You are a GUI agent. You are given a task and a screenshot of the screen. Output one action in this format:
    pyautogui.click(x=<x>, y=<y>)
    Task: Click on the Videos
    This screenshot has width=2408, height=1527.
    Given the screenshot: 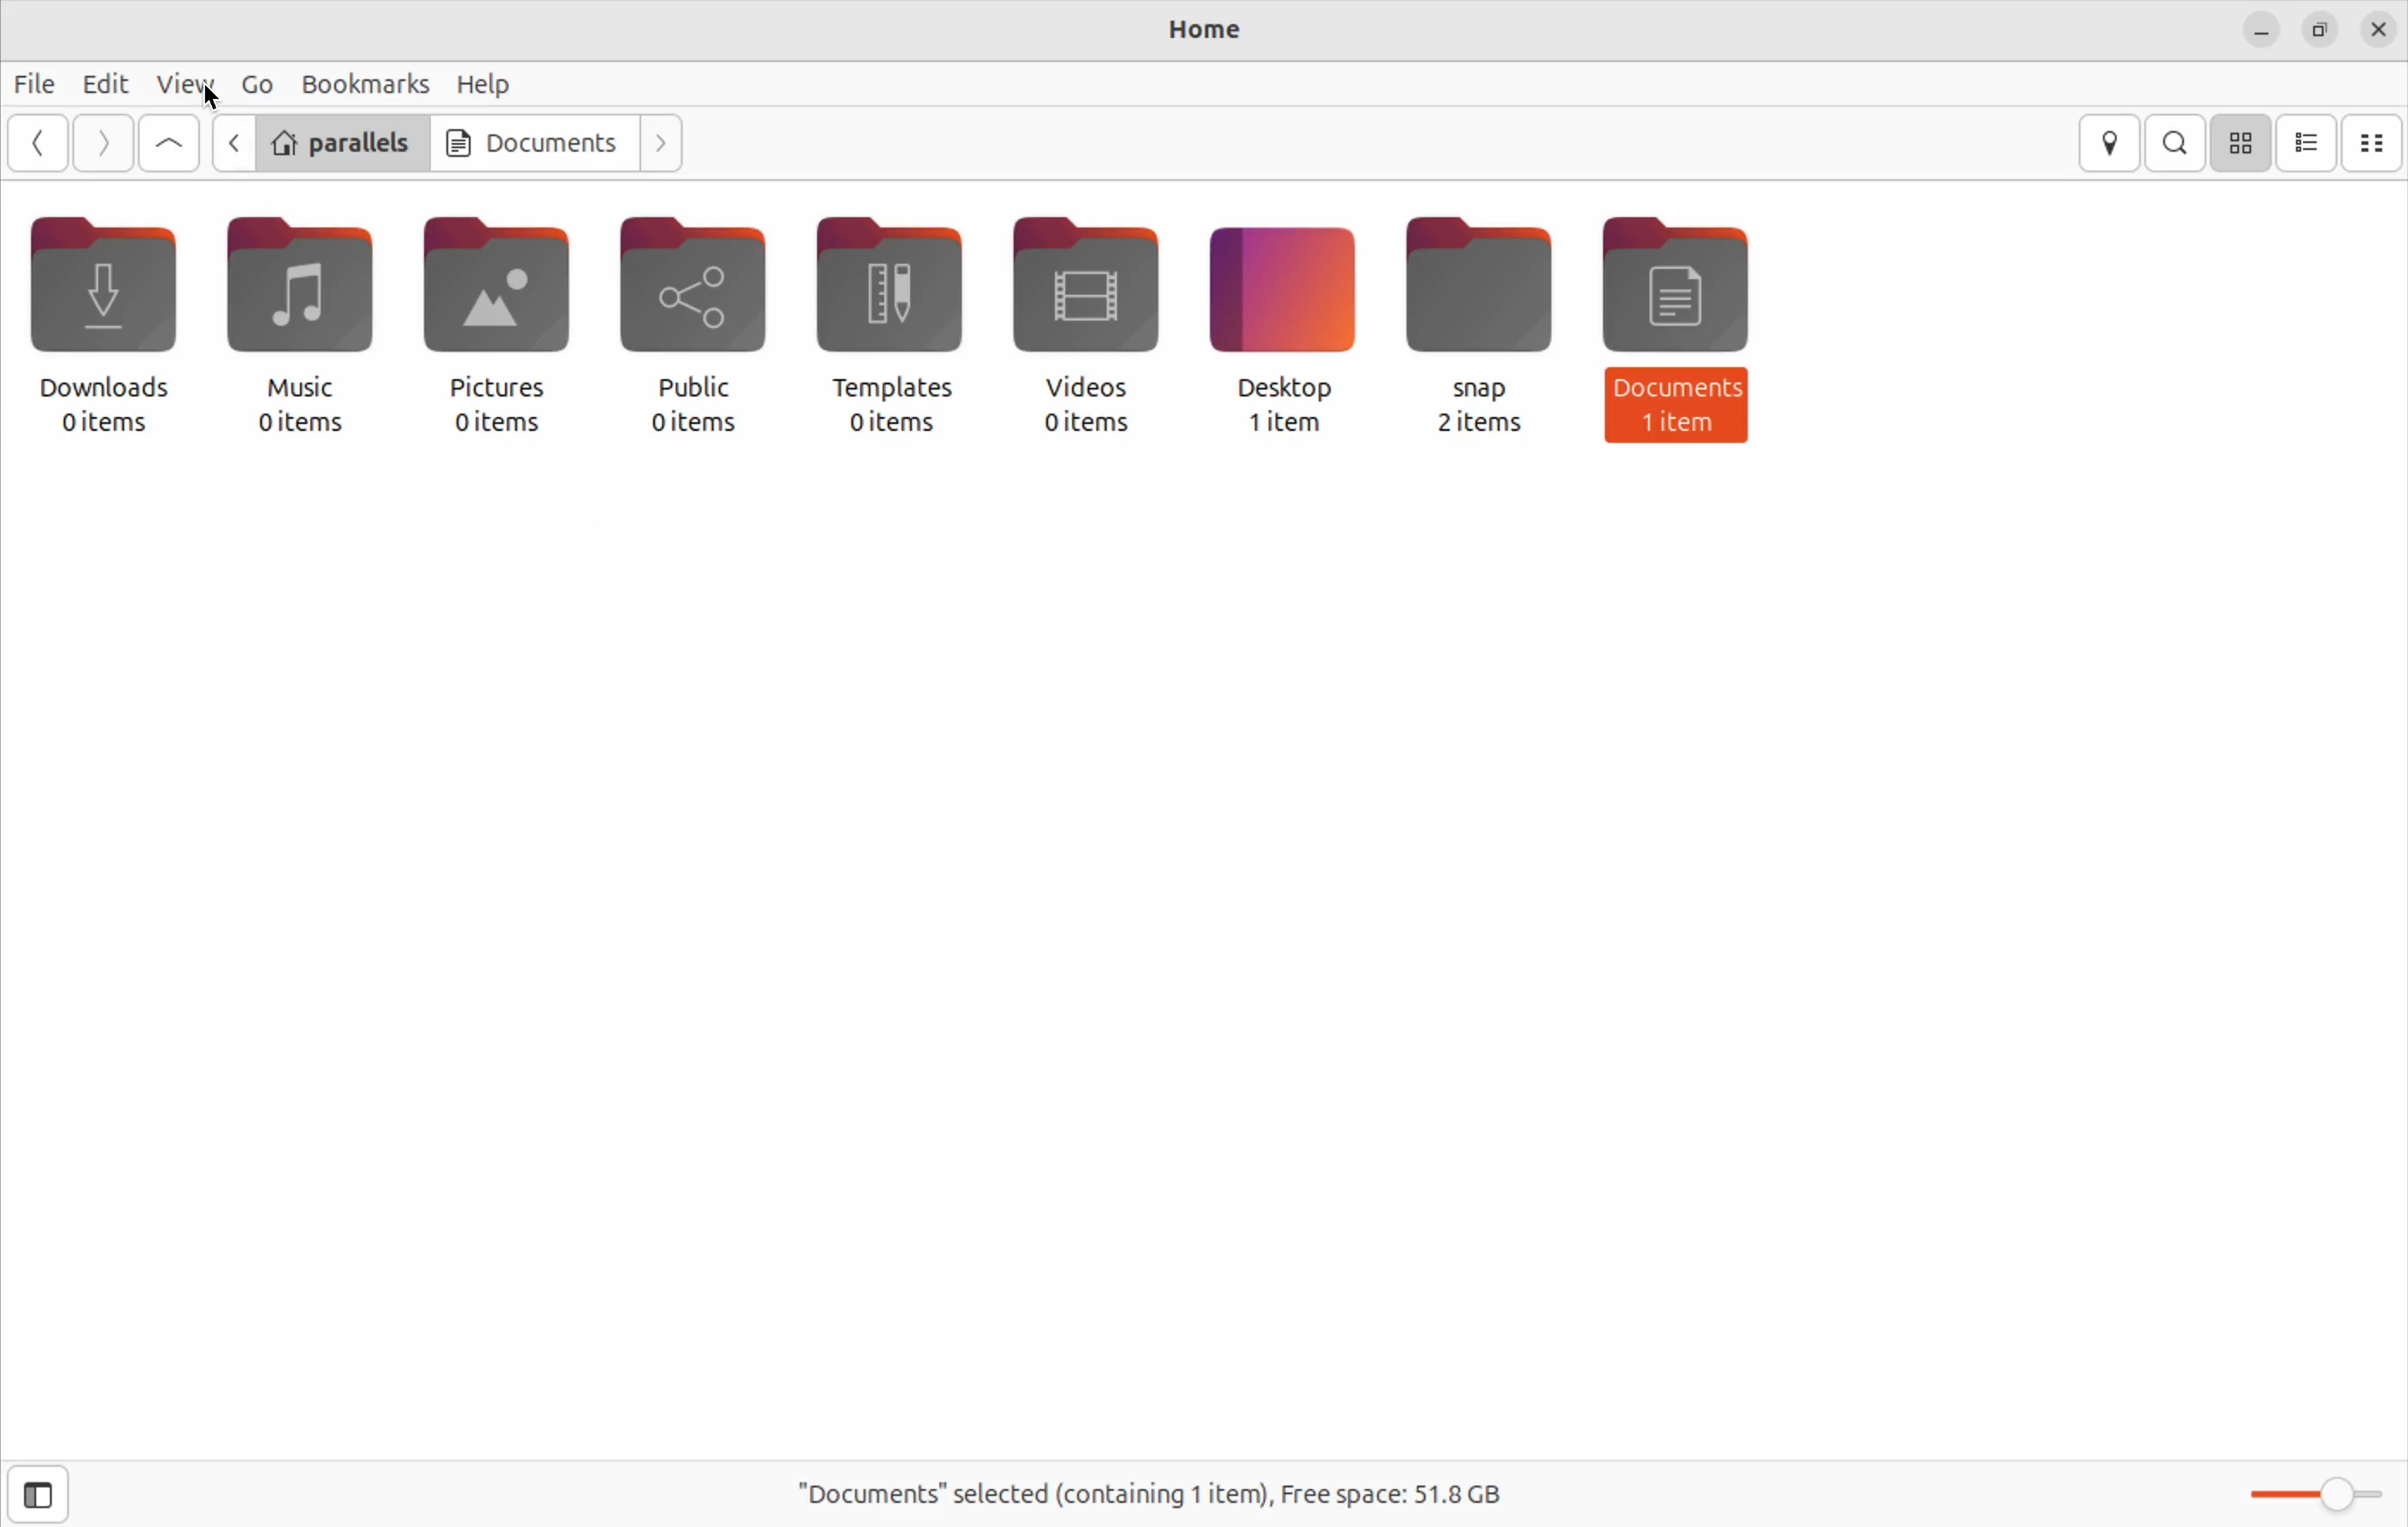 What is the action you would take?
    pyautogui.click(x=1084, y=300)
    